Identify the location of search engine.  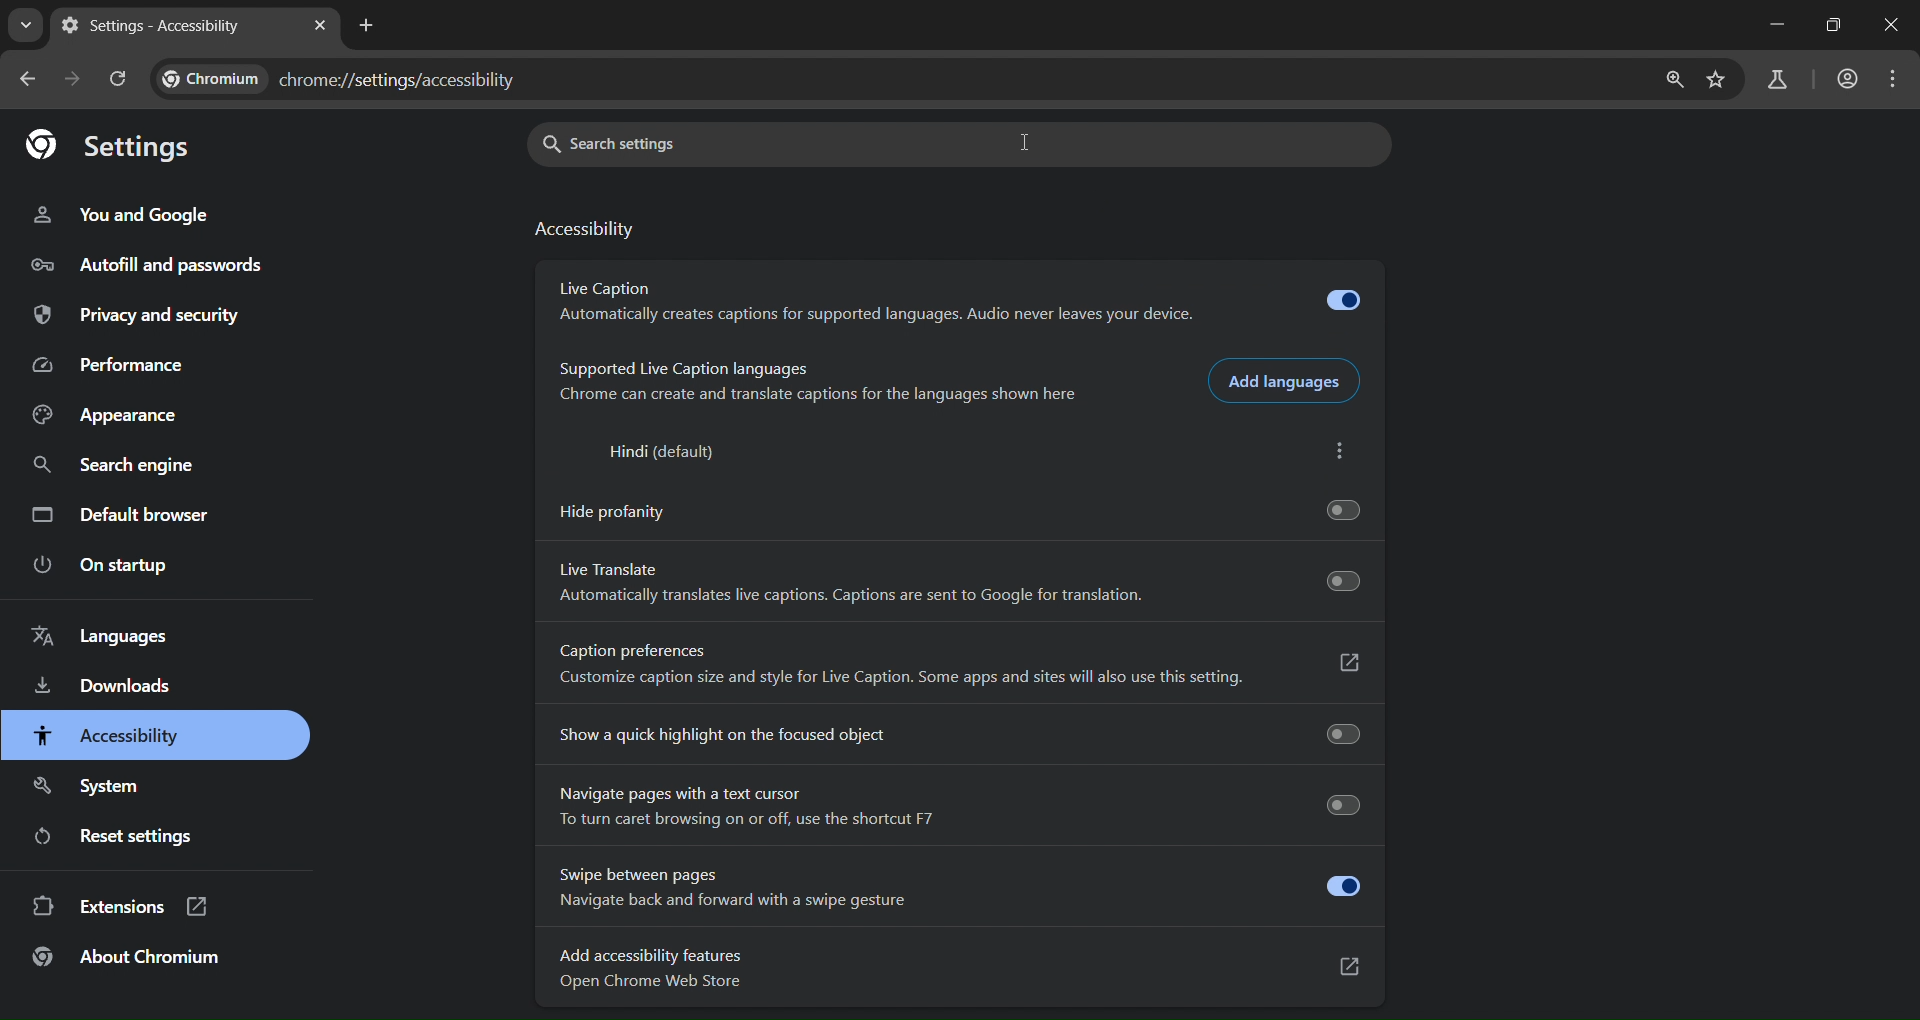
(124, 465).